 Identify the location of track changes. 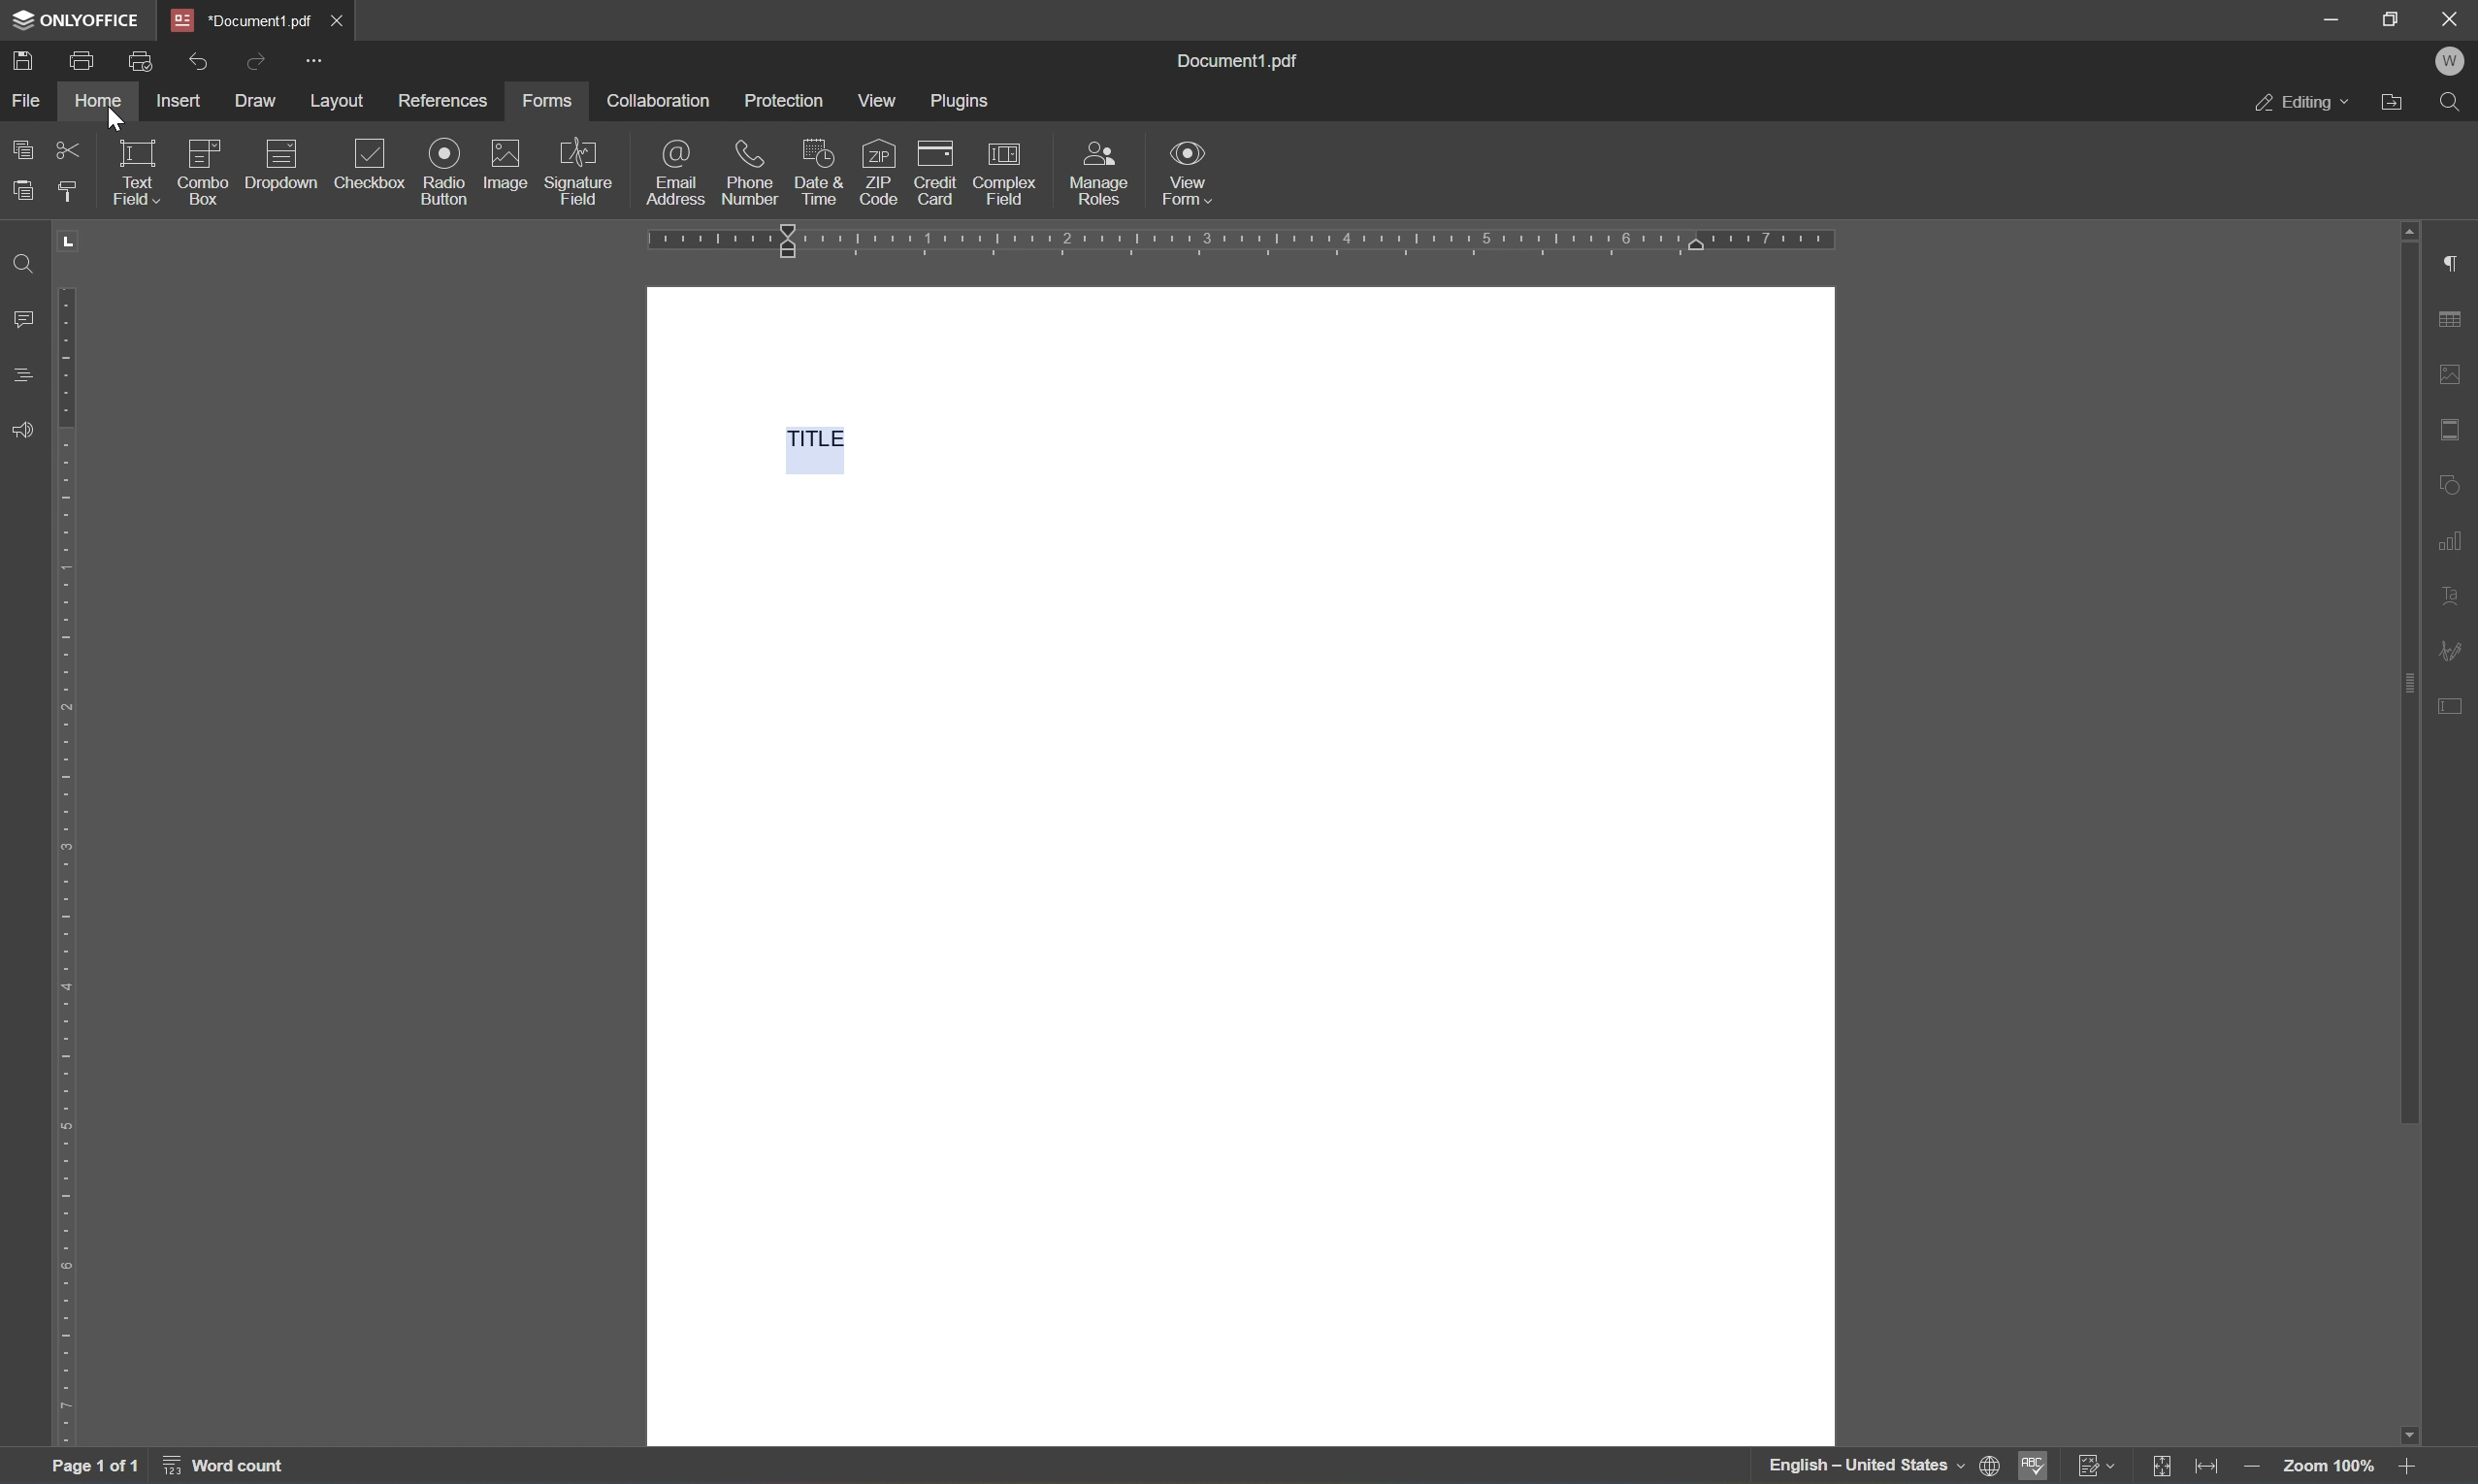
(2097, 1467).